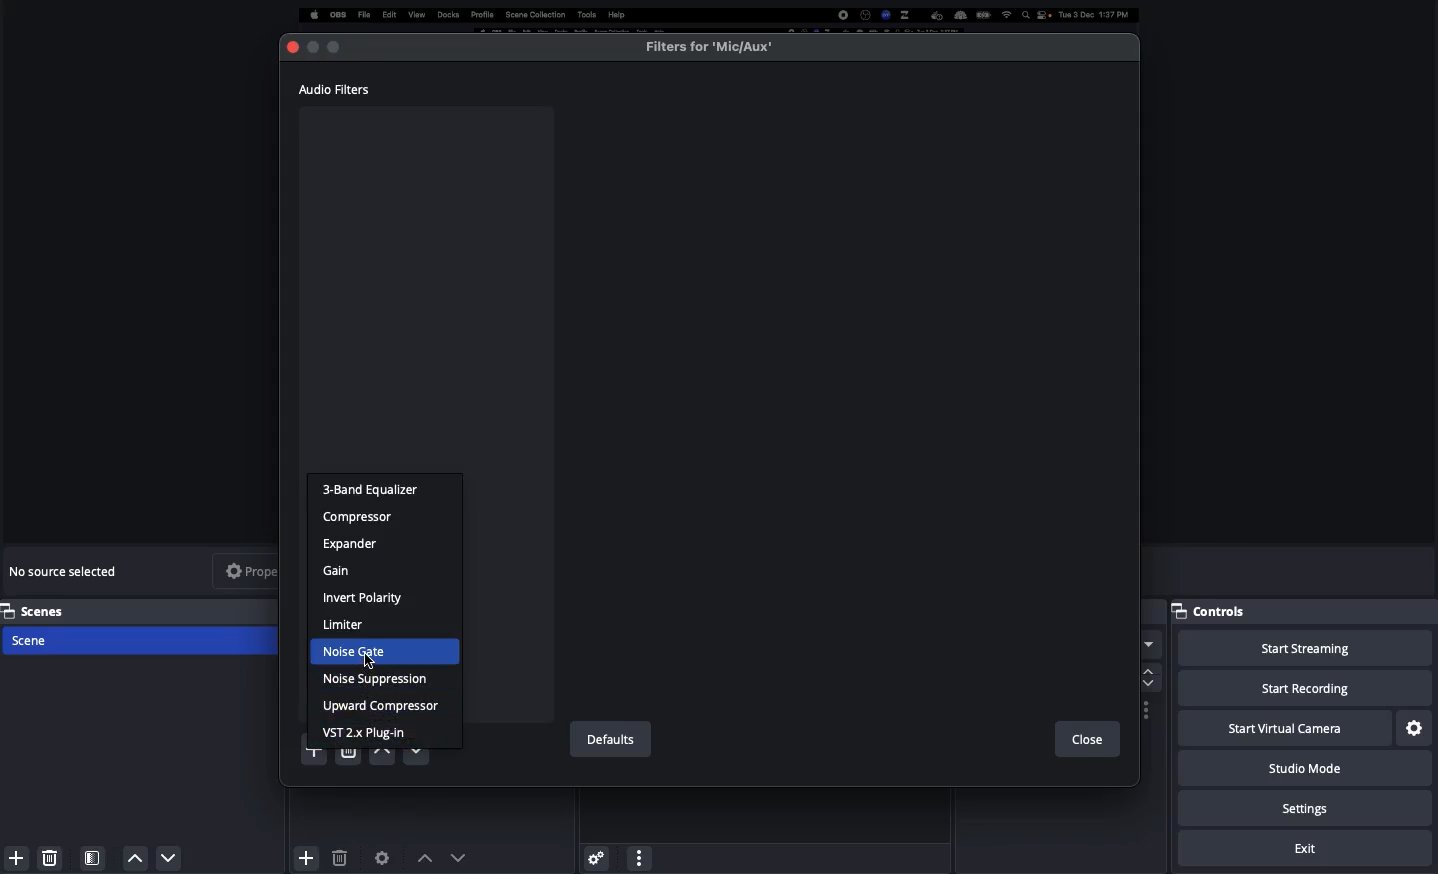 The image size is (1438, 874). What do you see at coordinates (1147, 711) in the screenshot?
I see `Settings / options` at bounding box center [1147, 711].